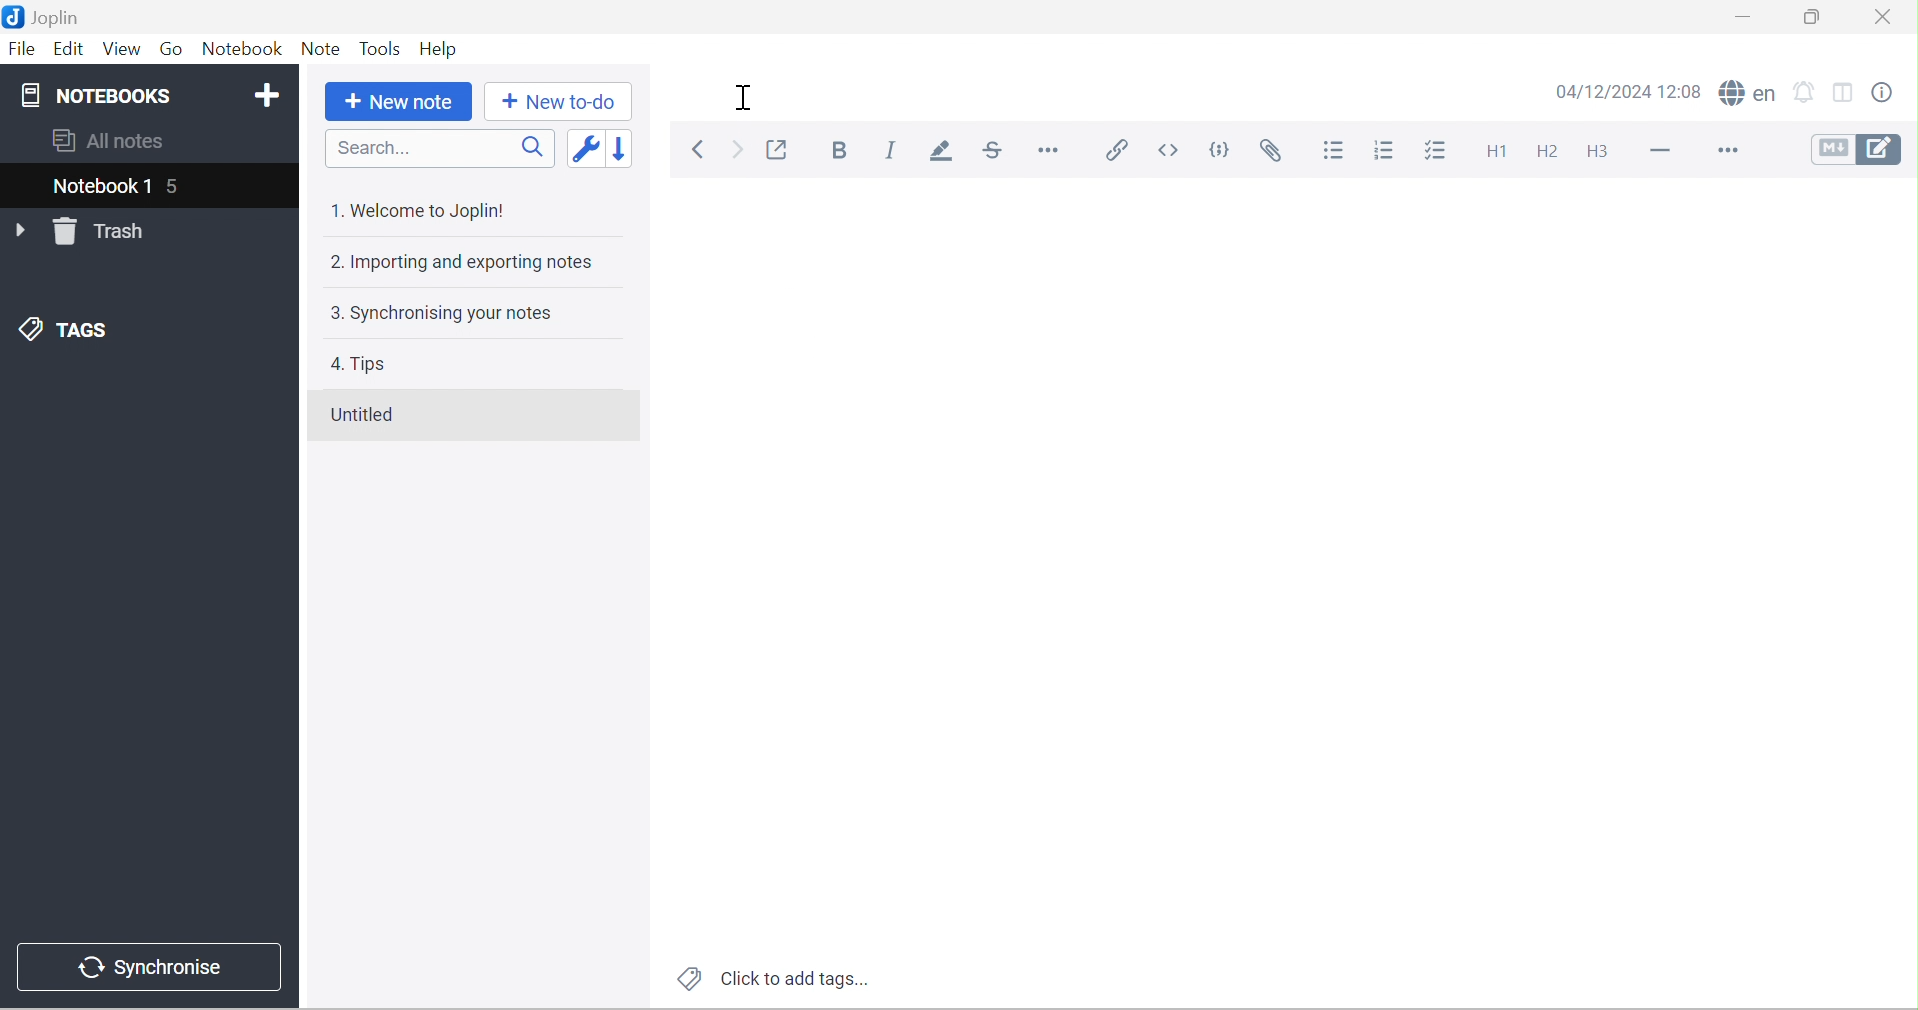 Image resolution: width=1918 pixels, height=1010 pixels. Describe the element at coordinates (173, 48) in the screenshot. I see `Go` at that location.